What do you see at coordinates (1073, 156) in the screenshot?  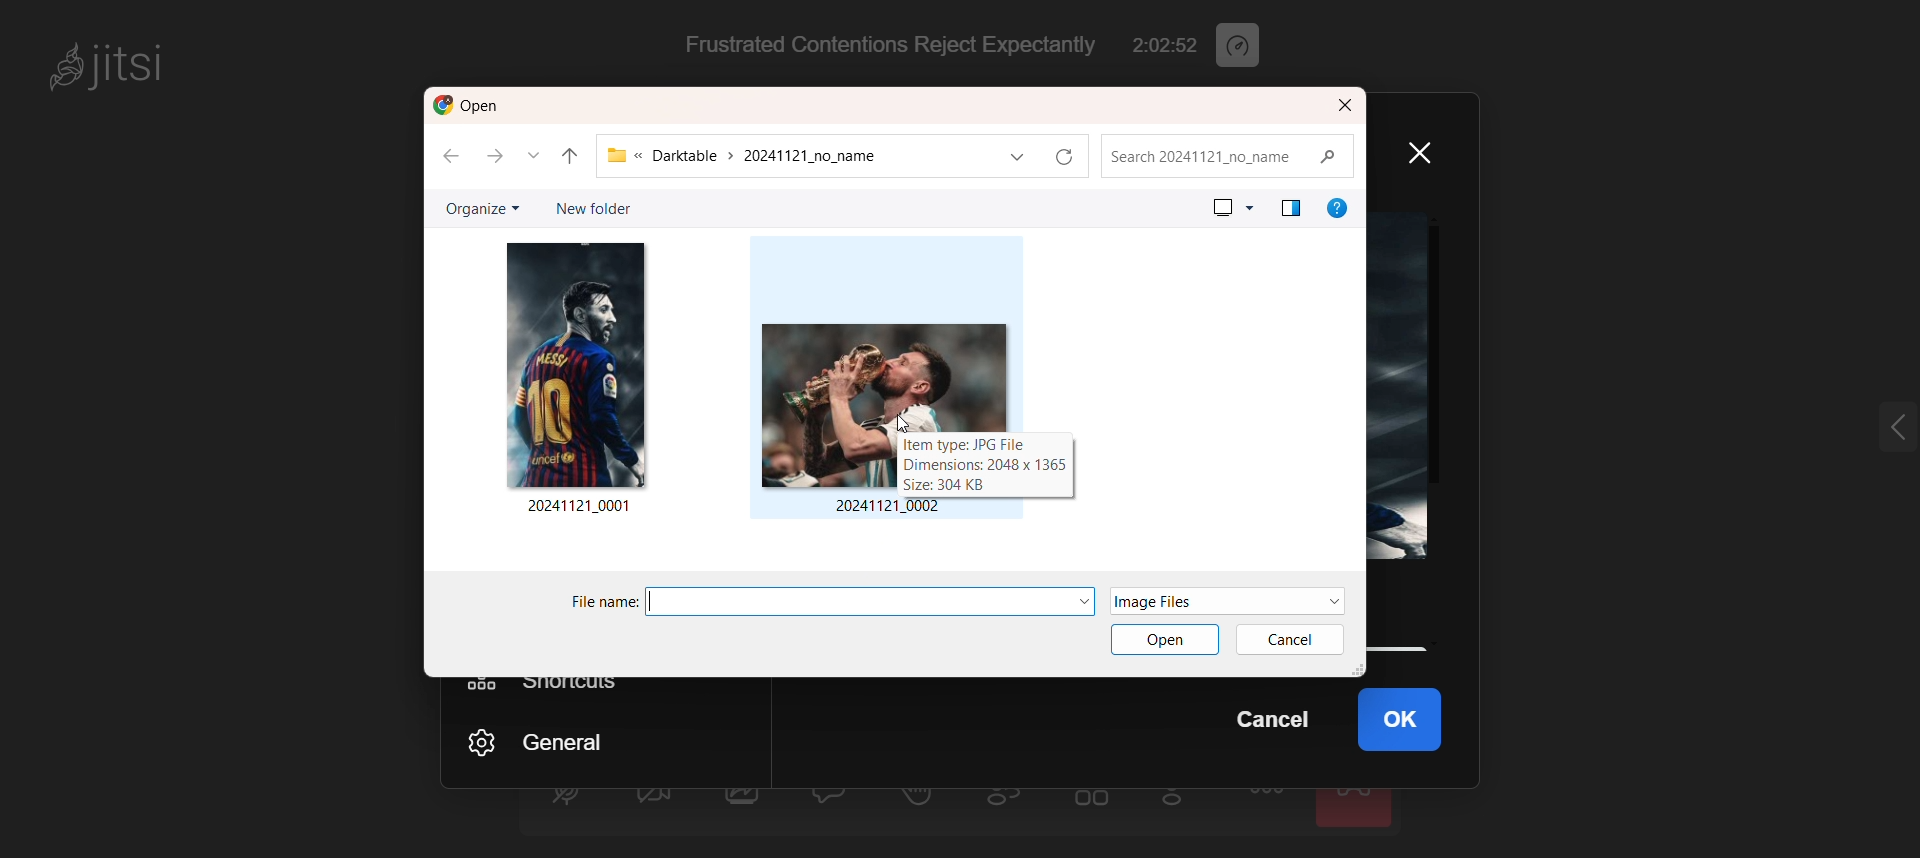 I see `reload` at bounding box center [1073, 156].